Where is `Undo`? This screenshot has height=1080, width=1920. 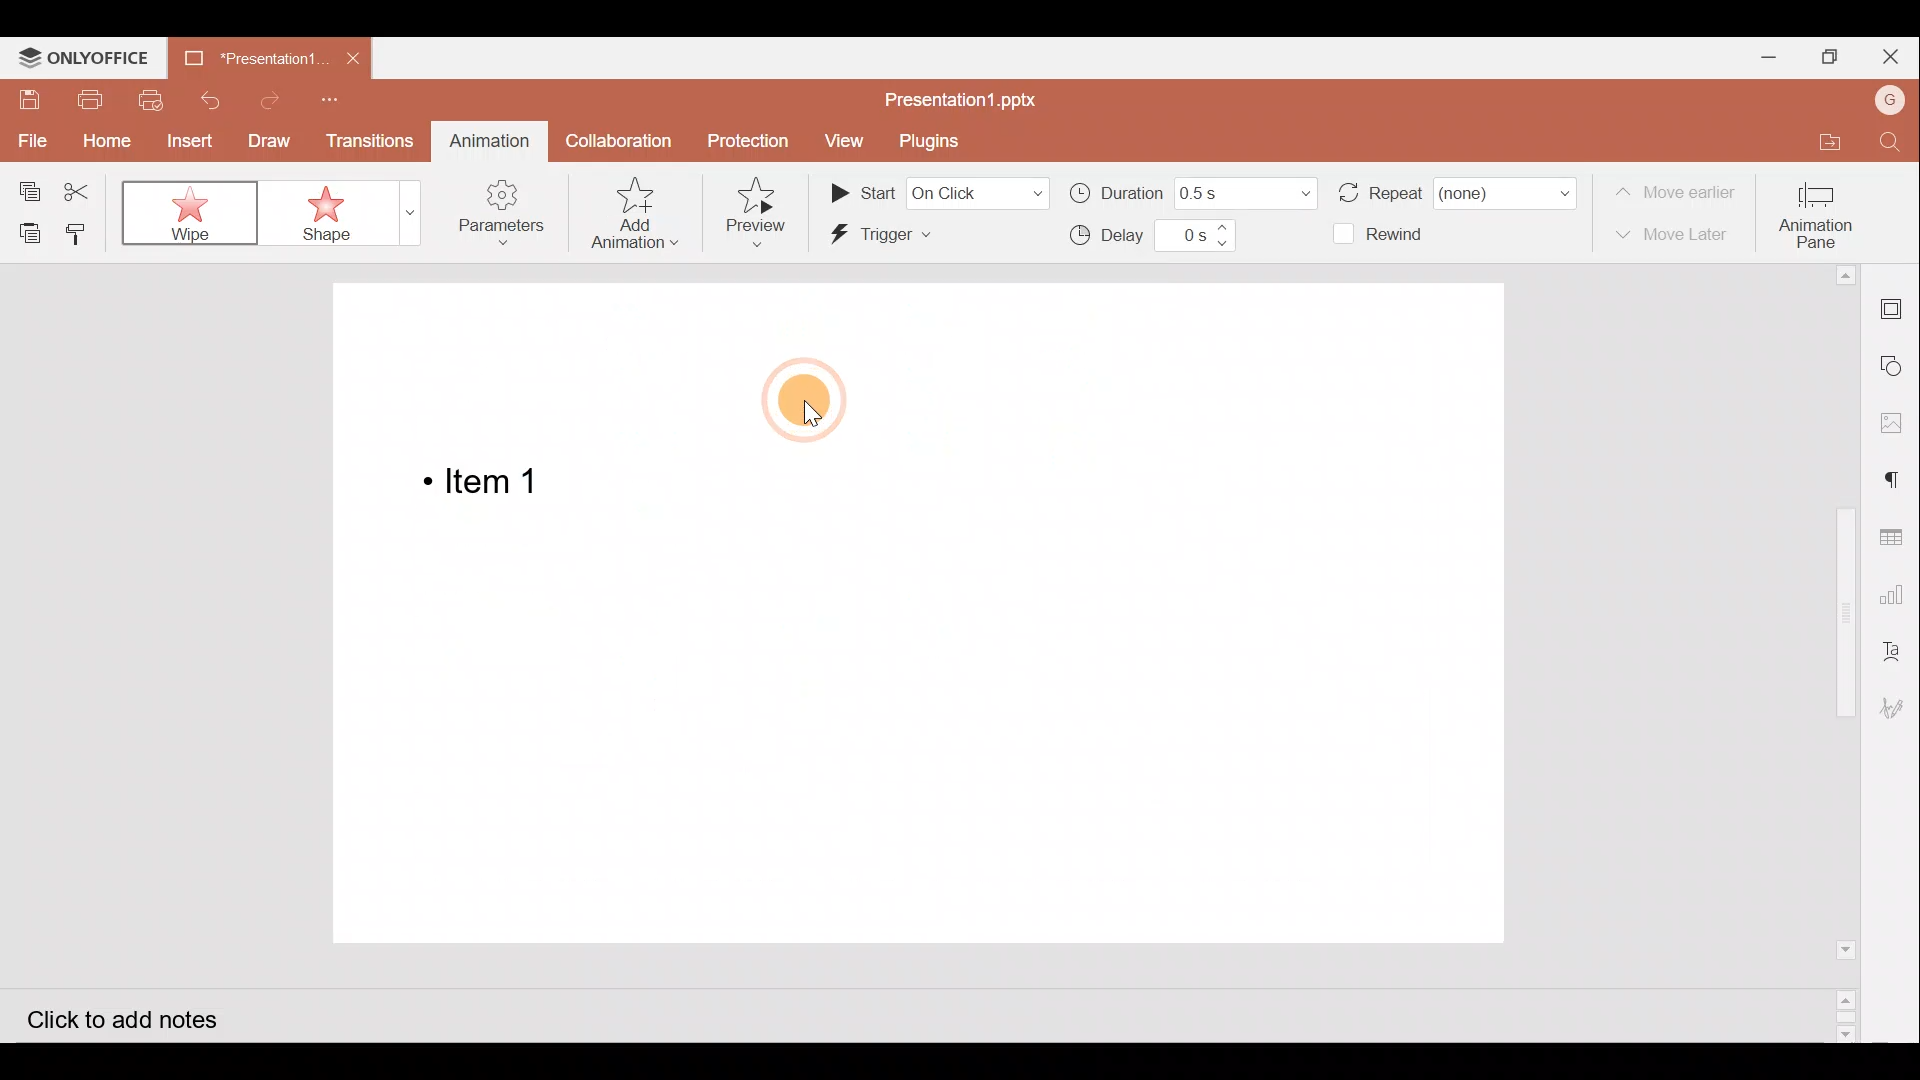
Undo is located at coordinates (210, 96).